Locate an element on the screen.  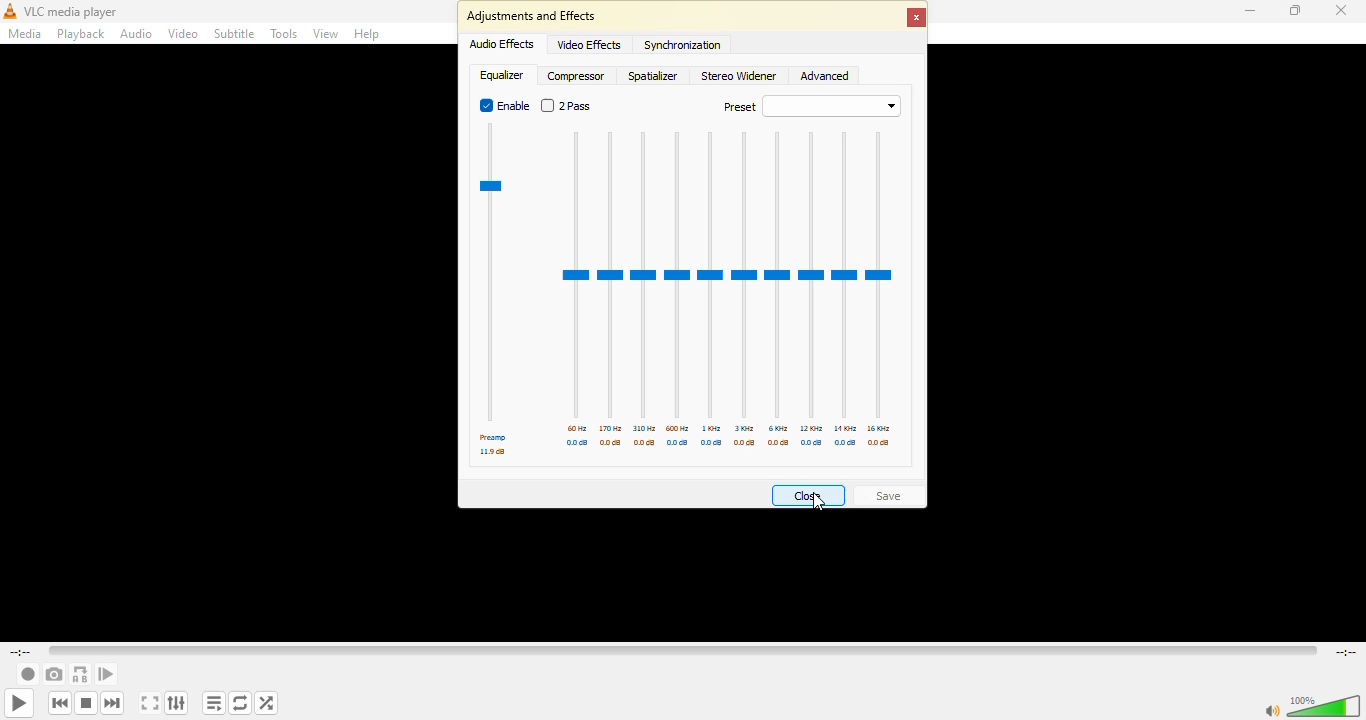
310 hz is located at coordinates (646, 428).